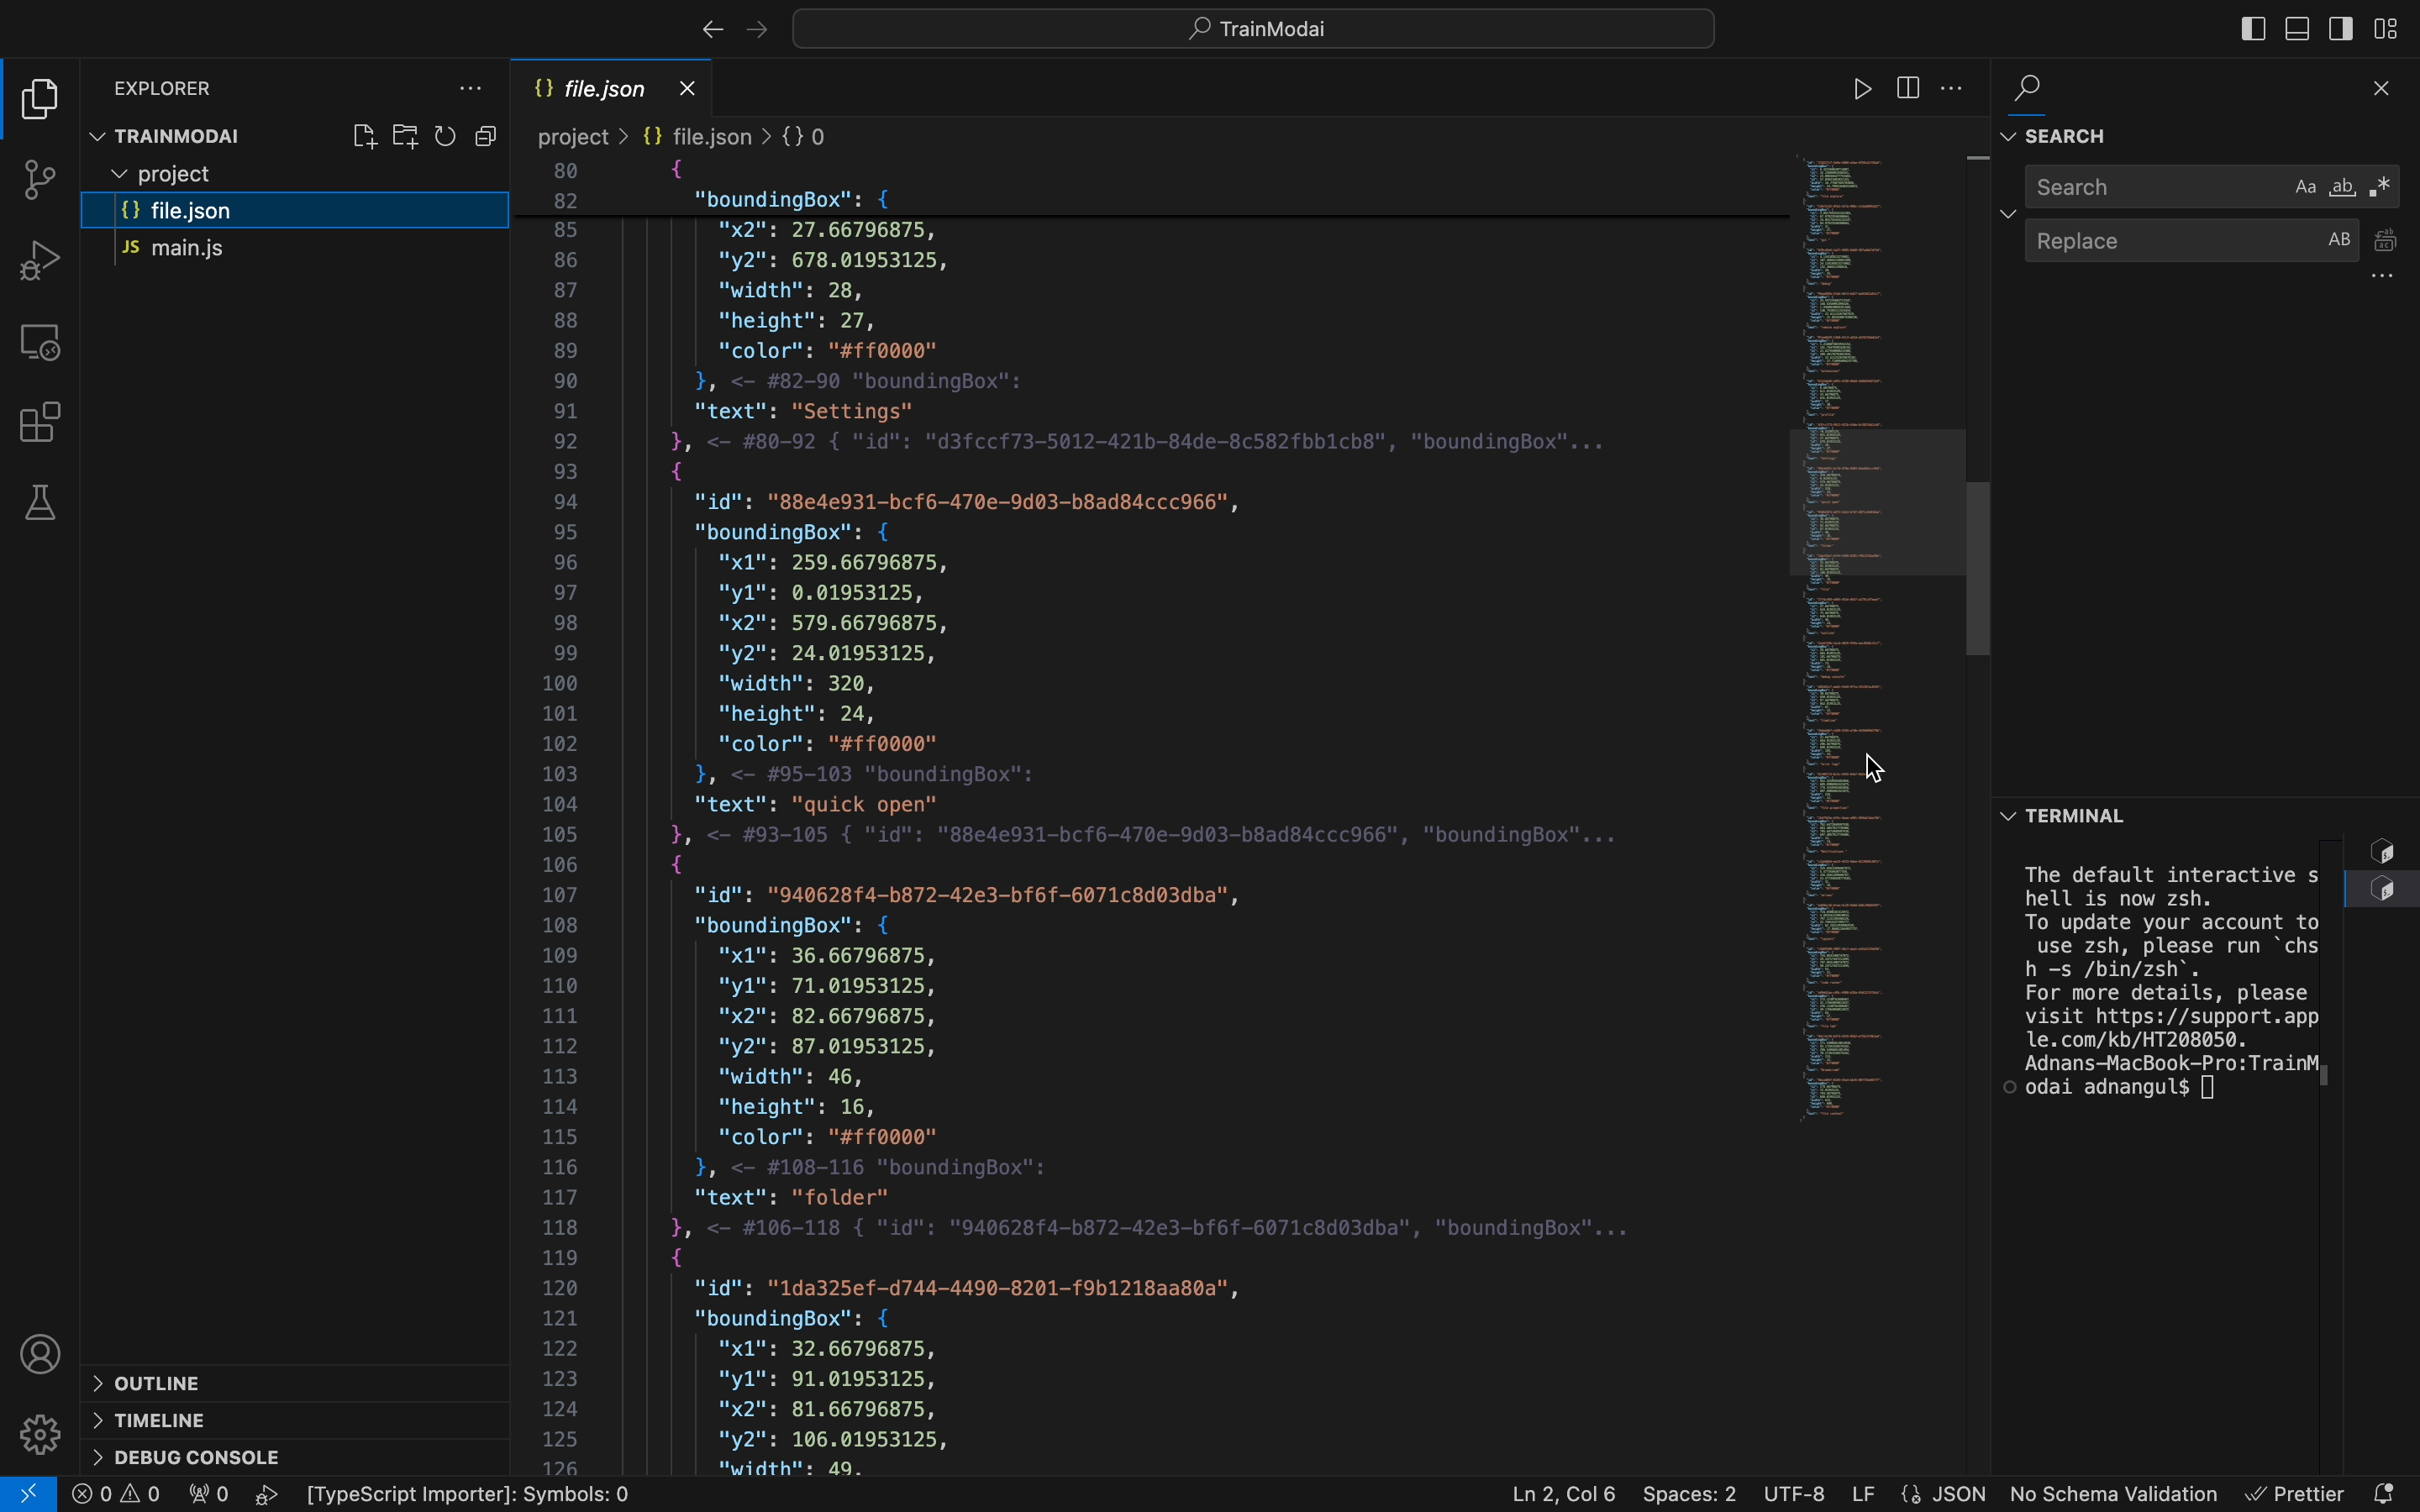 The height and width of the screenshot is (1512, 2420). Describe the element at coordinates (721, 22) in the screenshot. I see `arrows` at that location.